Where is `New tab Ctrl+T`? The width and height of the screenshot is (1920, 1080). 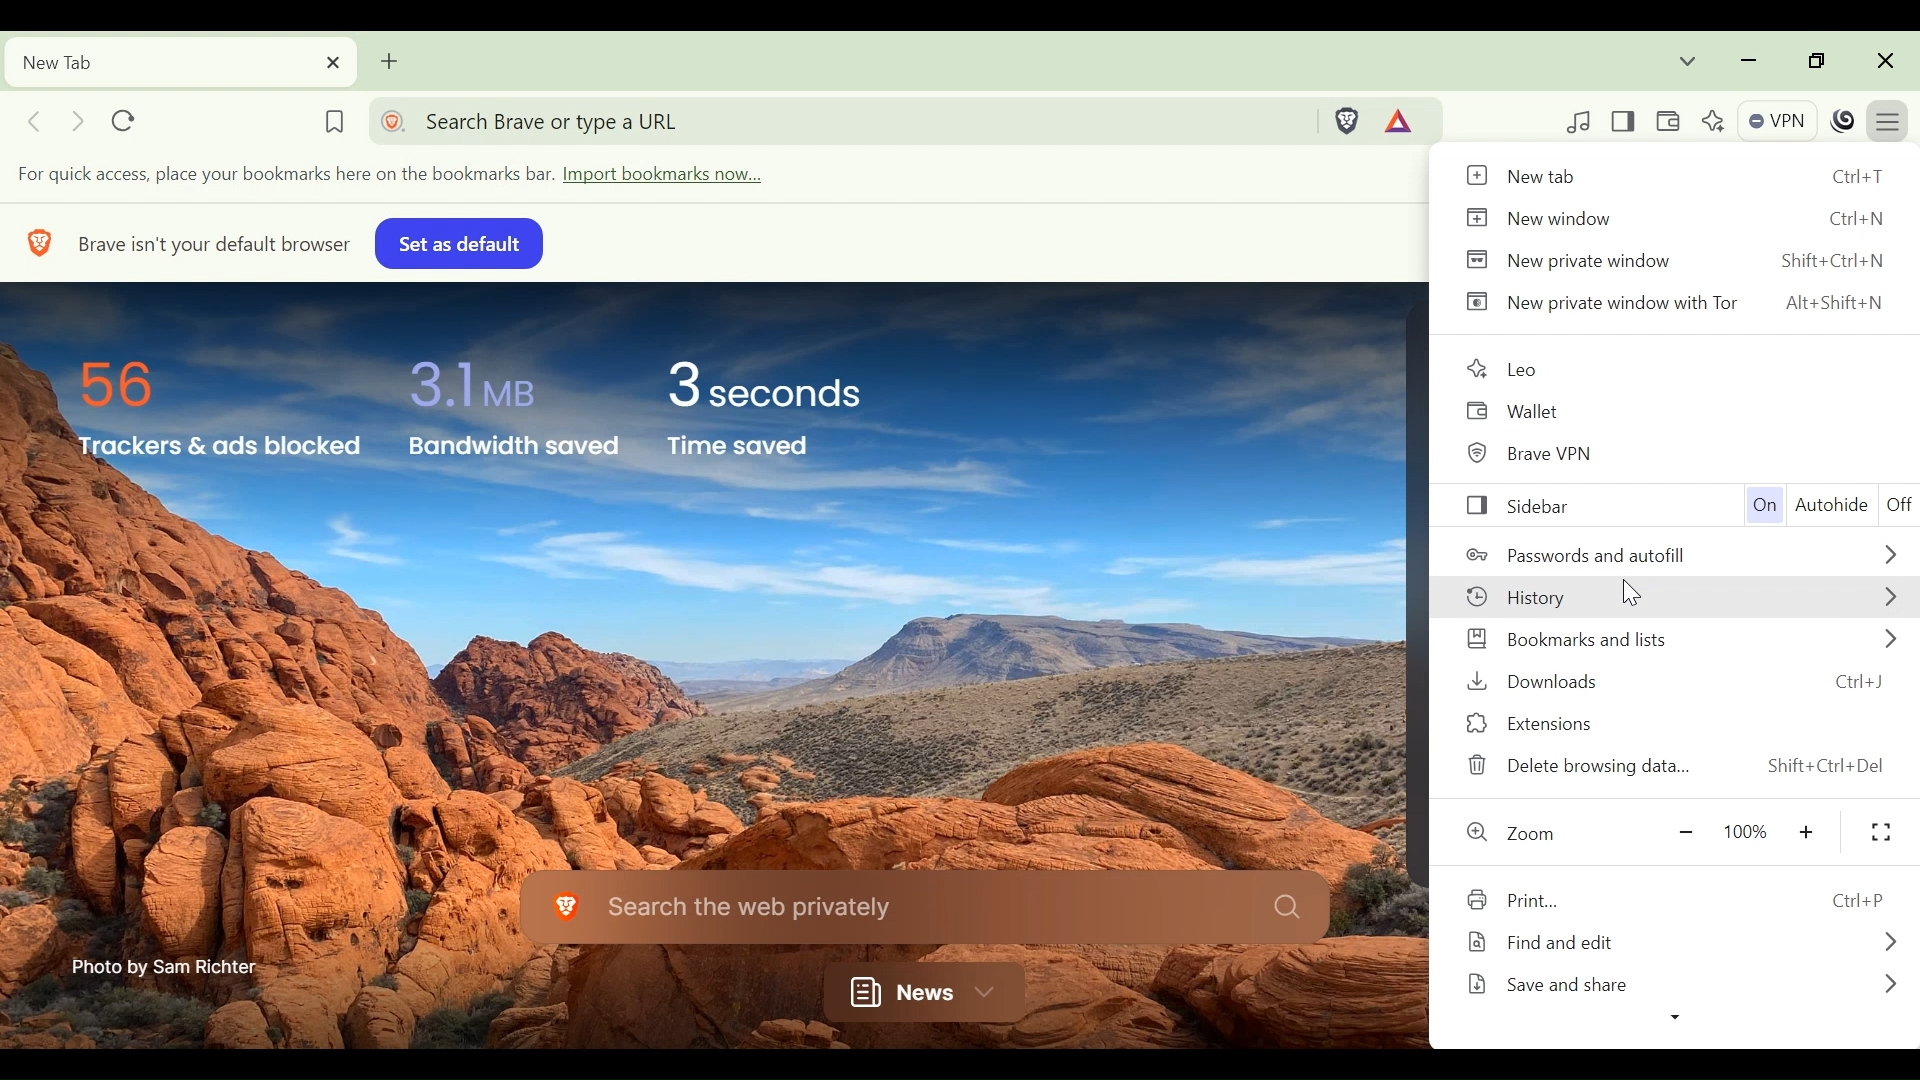 New tab Ctrl+T is located at coordinates (1676, 177).